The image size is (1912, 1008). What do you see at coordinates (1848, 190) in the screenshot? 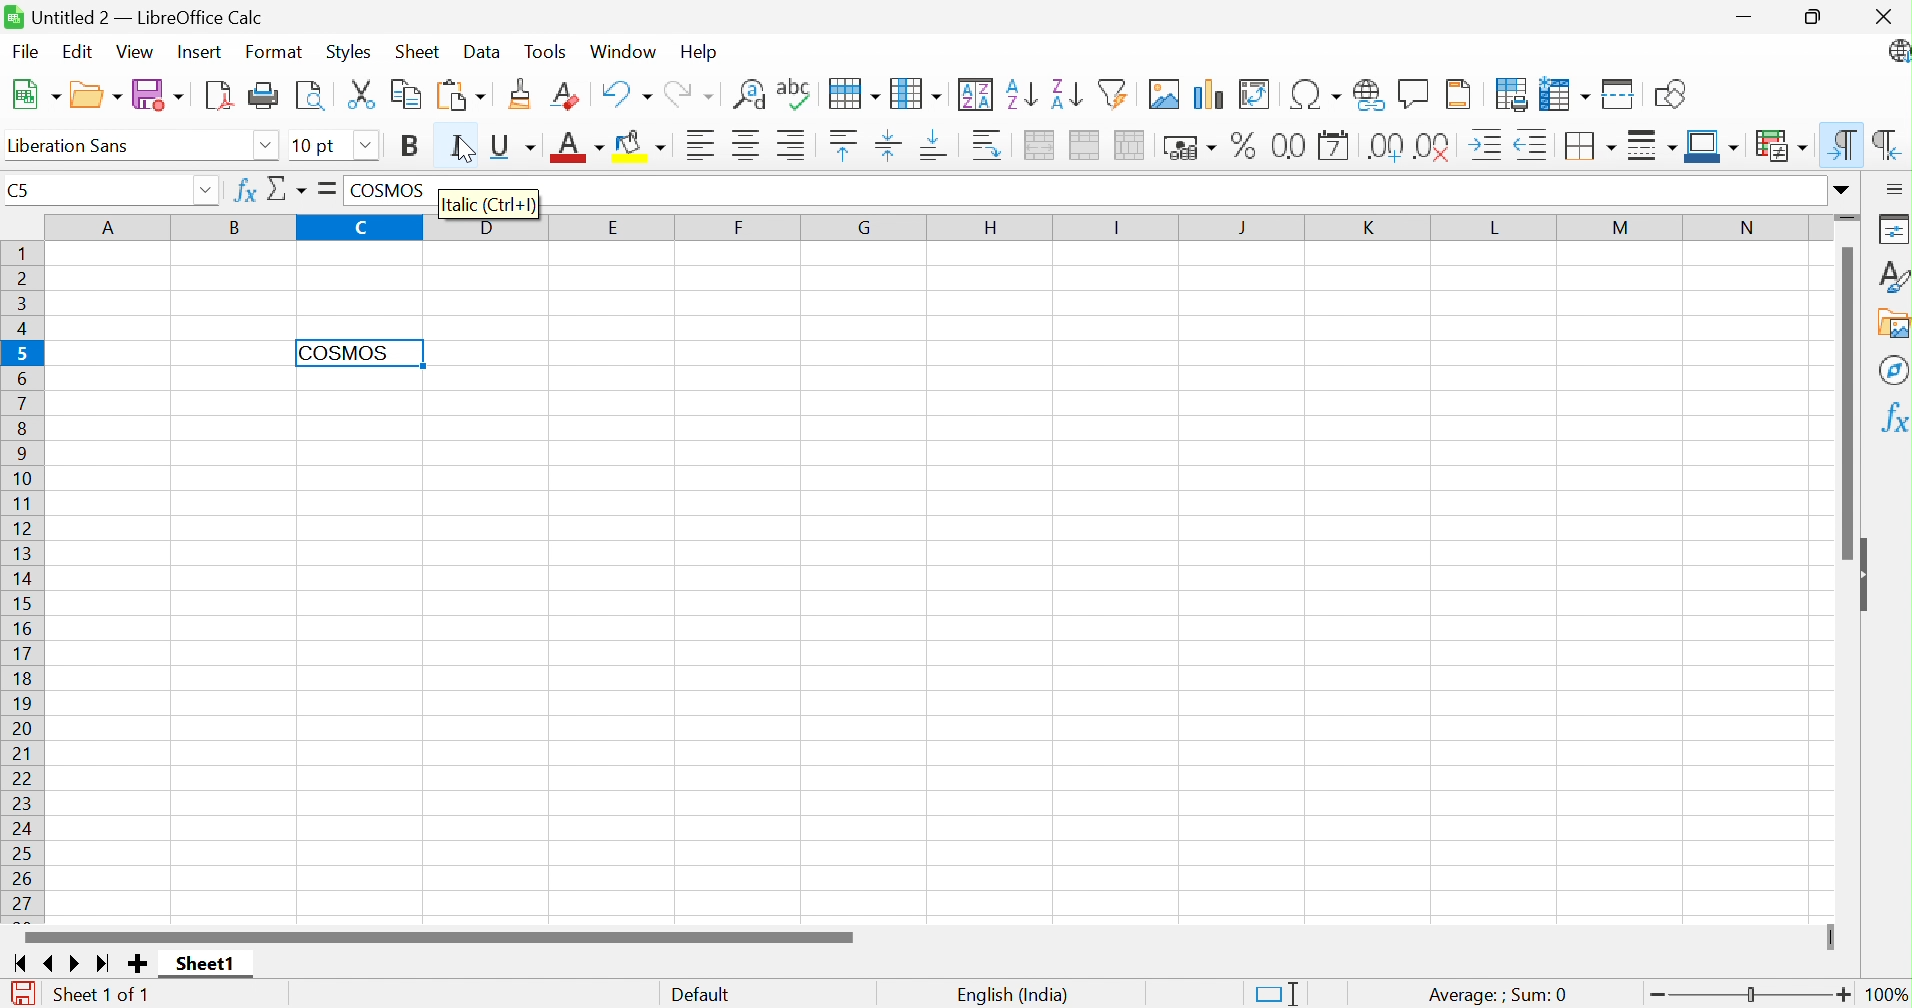
I see `Expand formula bar` at bounding box center [1848, 190].